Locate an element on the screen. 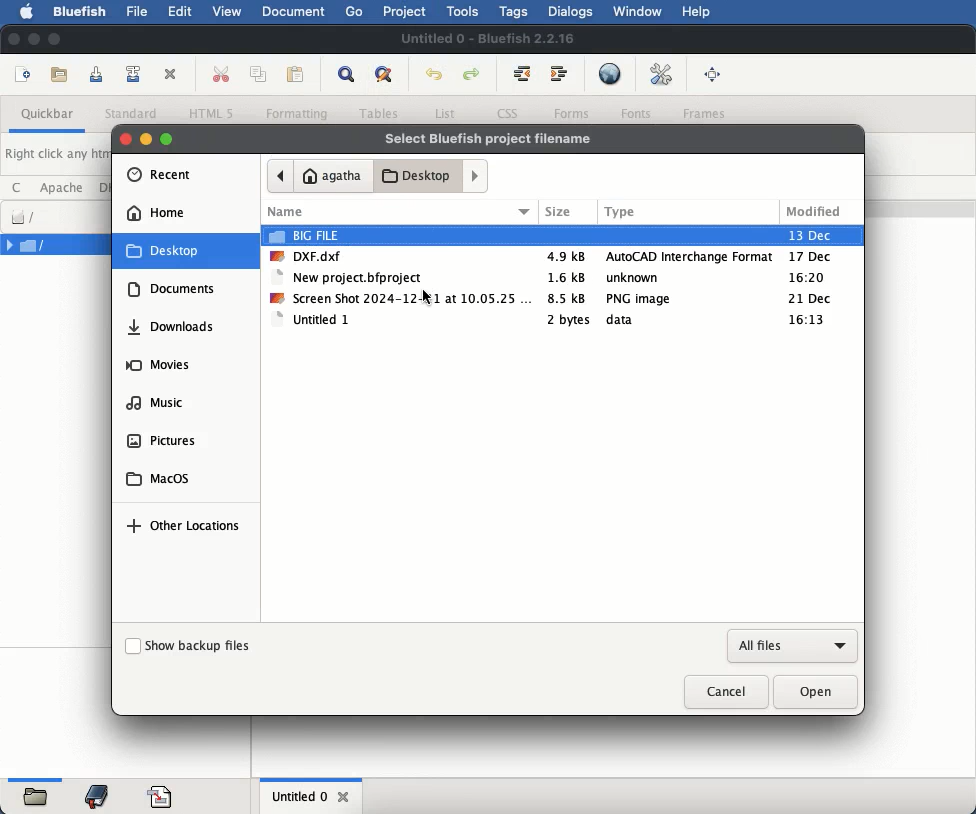  recent is located at coordinates (161, 175).